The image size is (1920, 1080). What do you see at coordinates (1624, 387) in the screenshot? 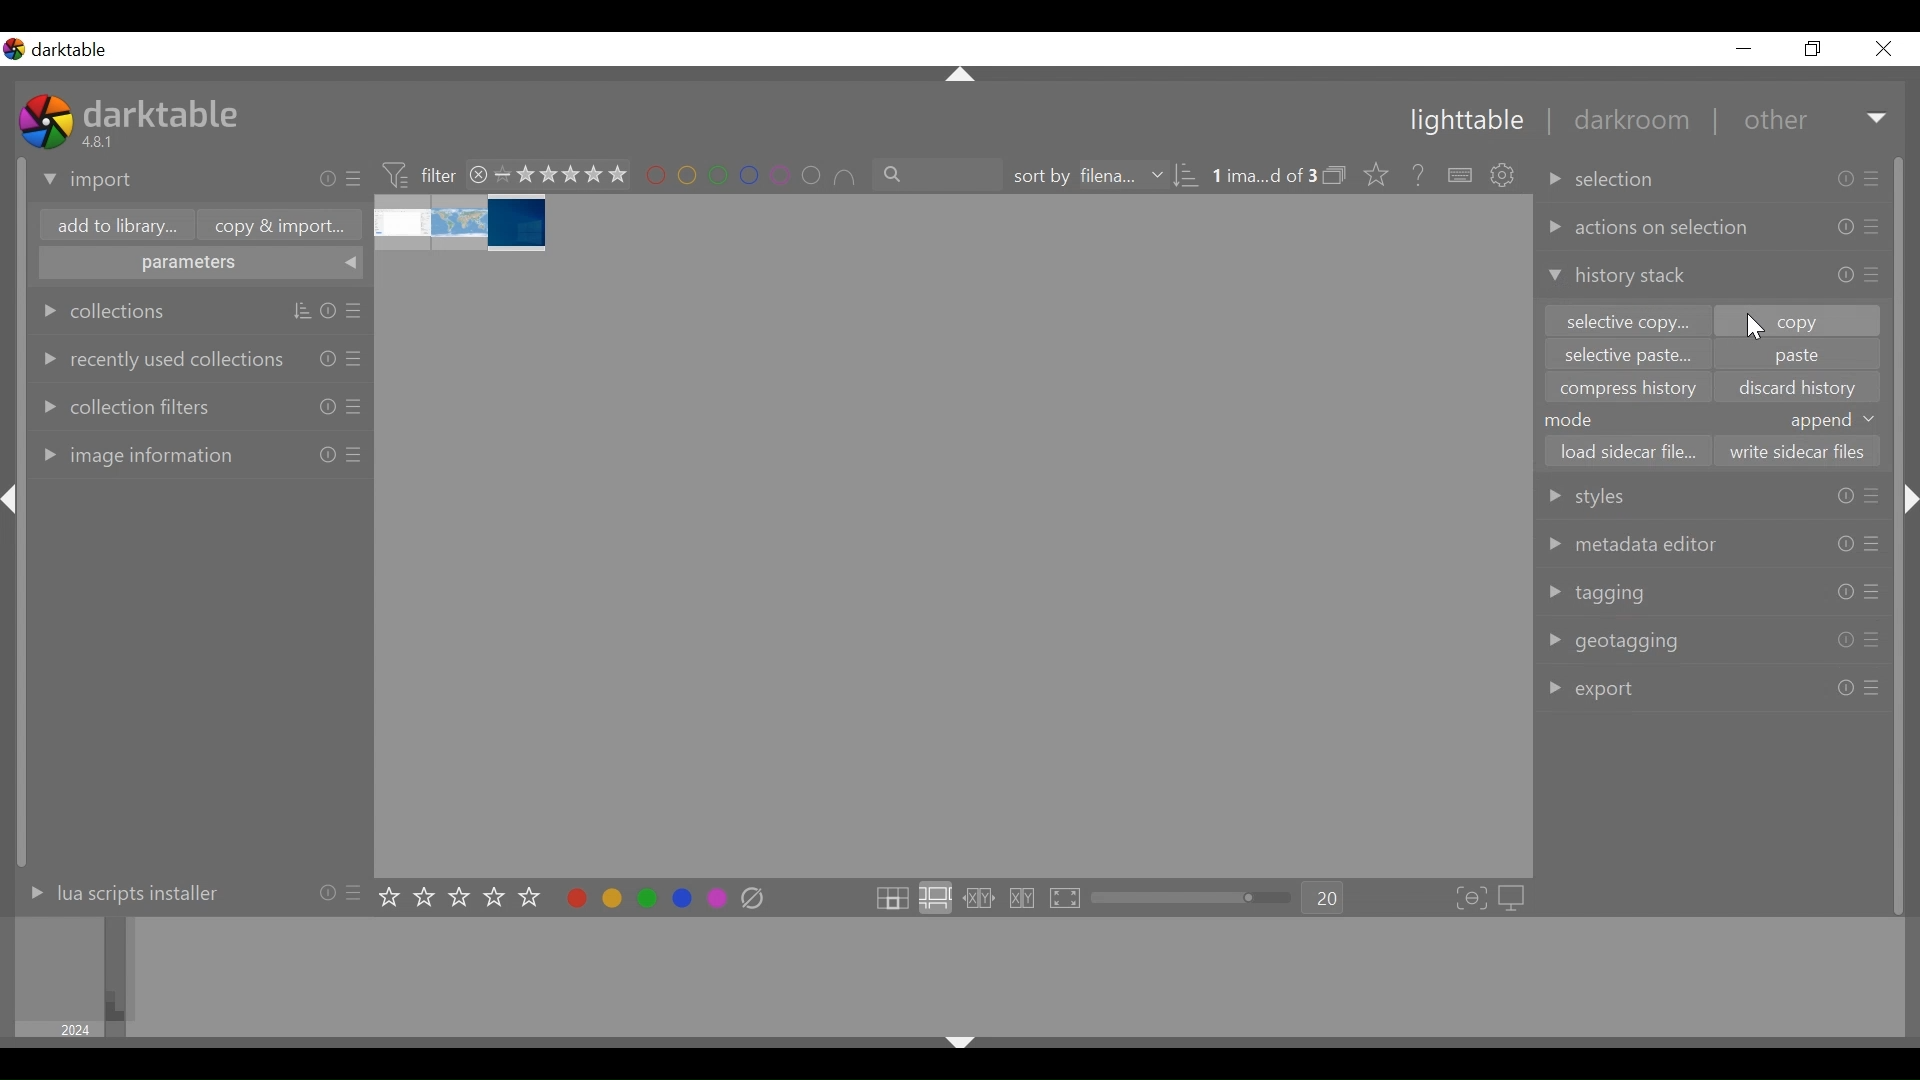
I see `compress history` at bounding box center [1624, 387].